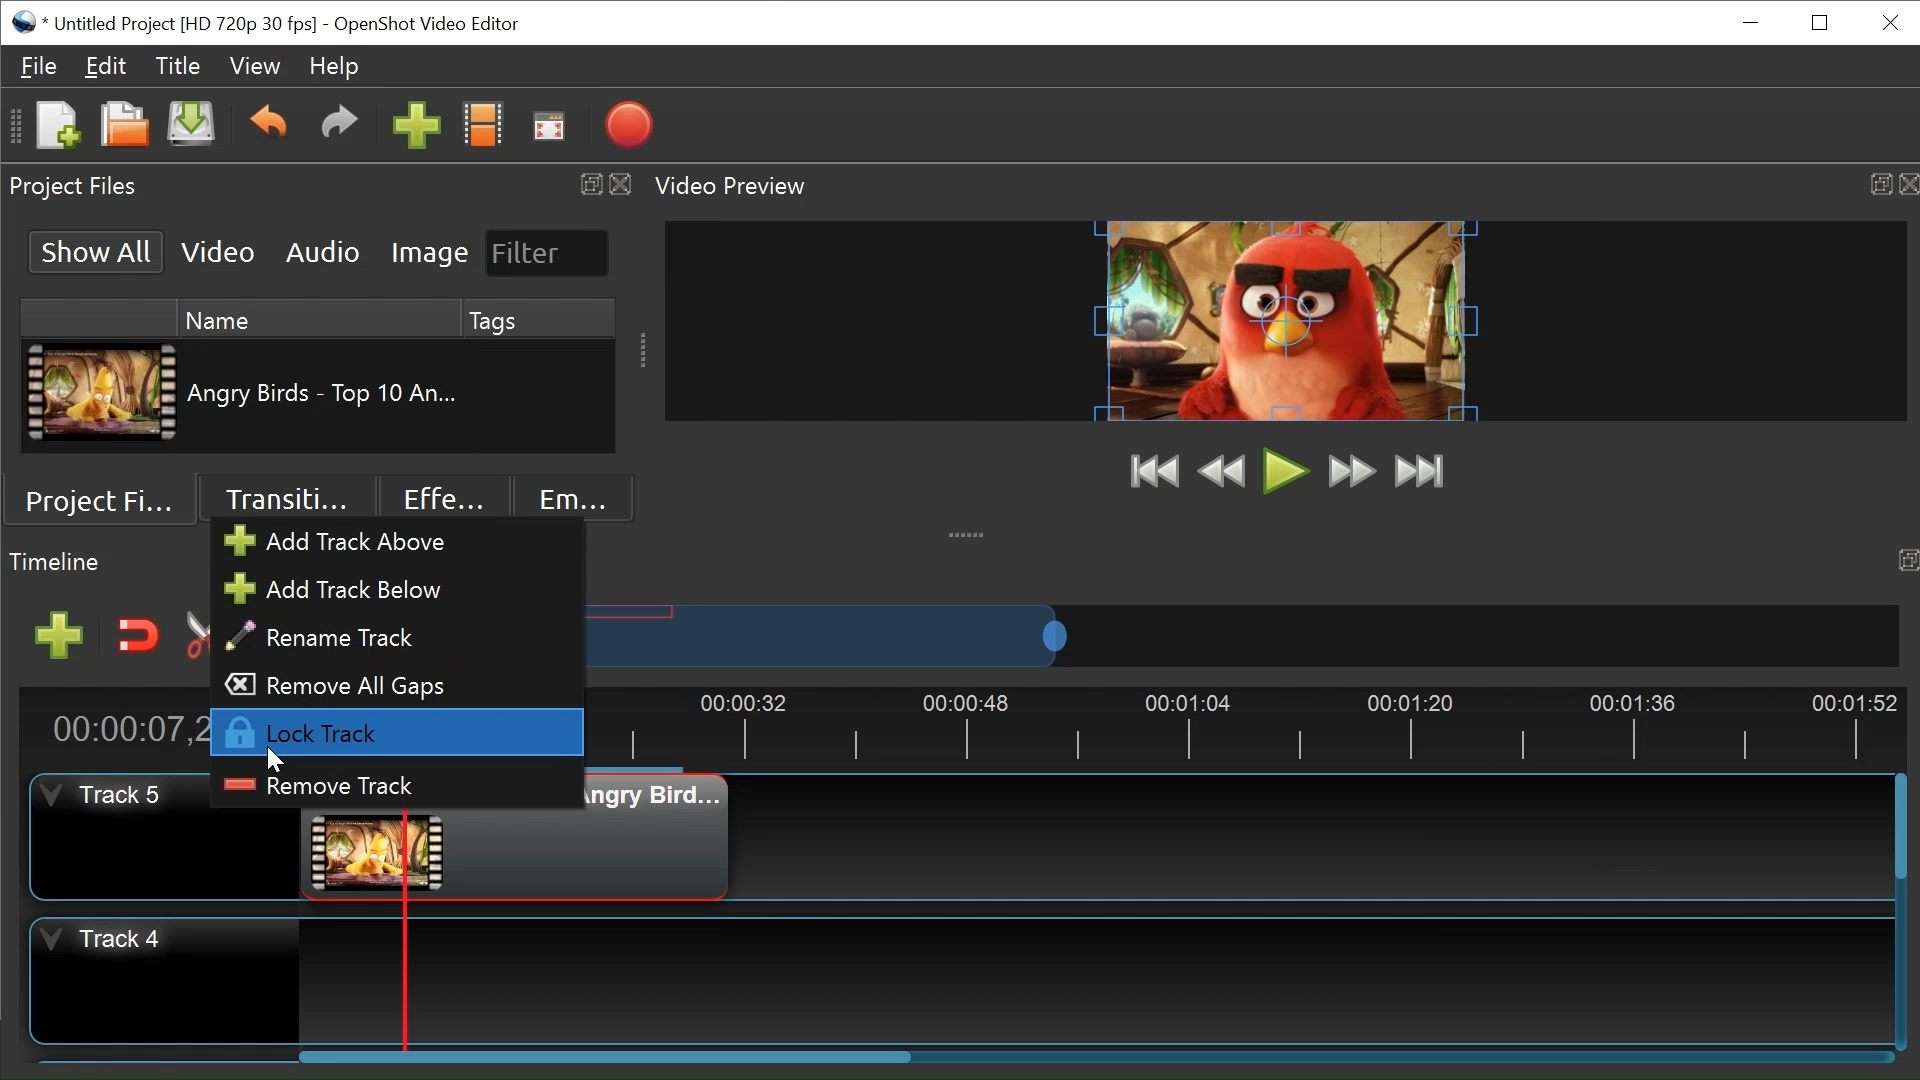 The width and height of the screenshot is (1920, 1080). Describe the element at coordinates (1421, 473) in the screenshot. I see `Jump to End` at that location.